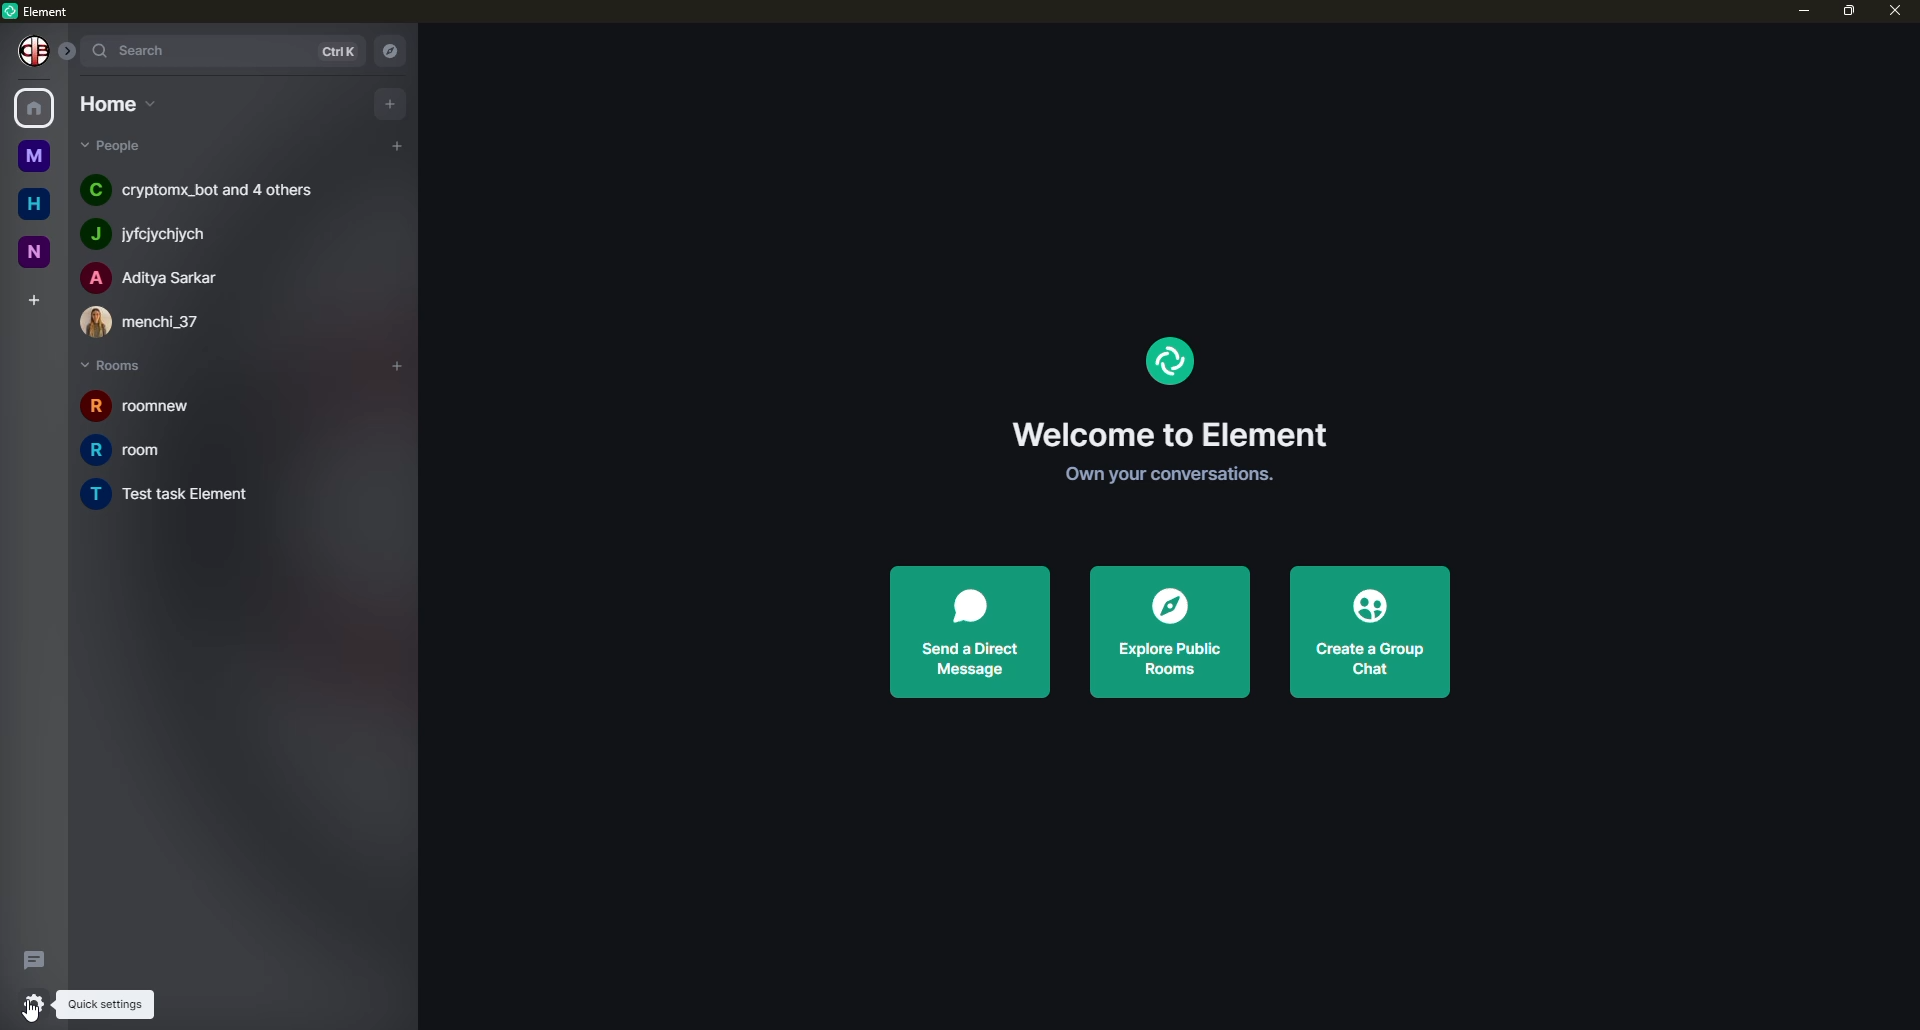 Image resolution: width=1920 pixels, height=1030 pixels. I want to click on profile, so click(28, 50).